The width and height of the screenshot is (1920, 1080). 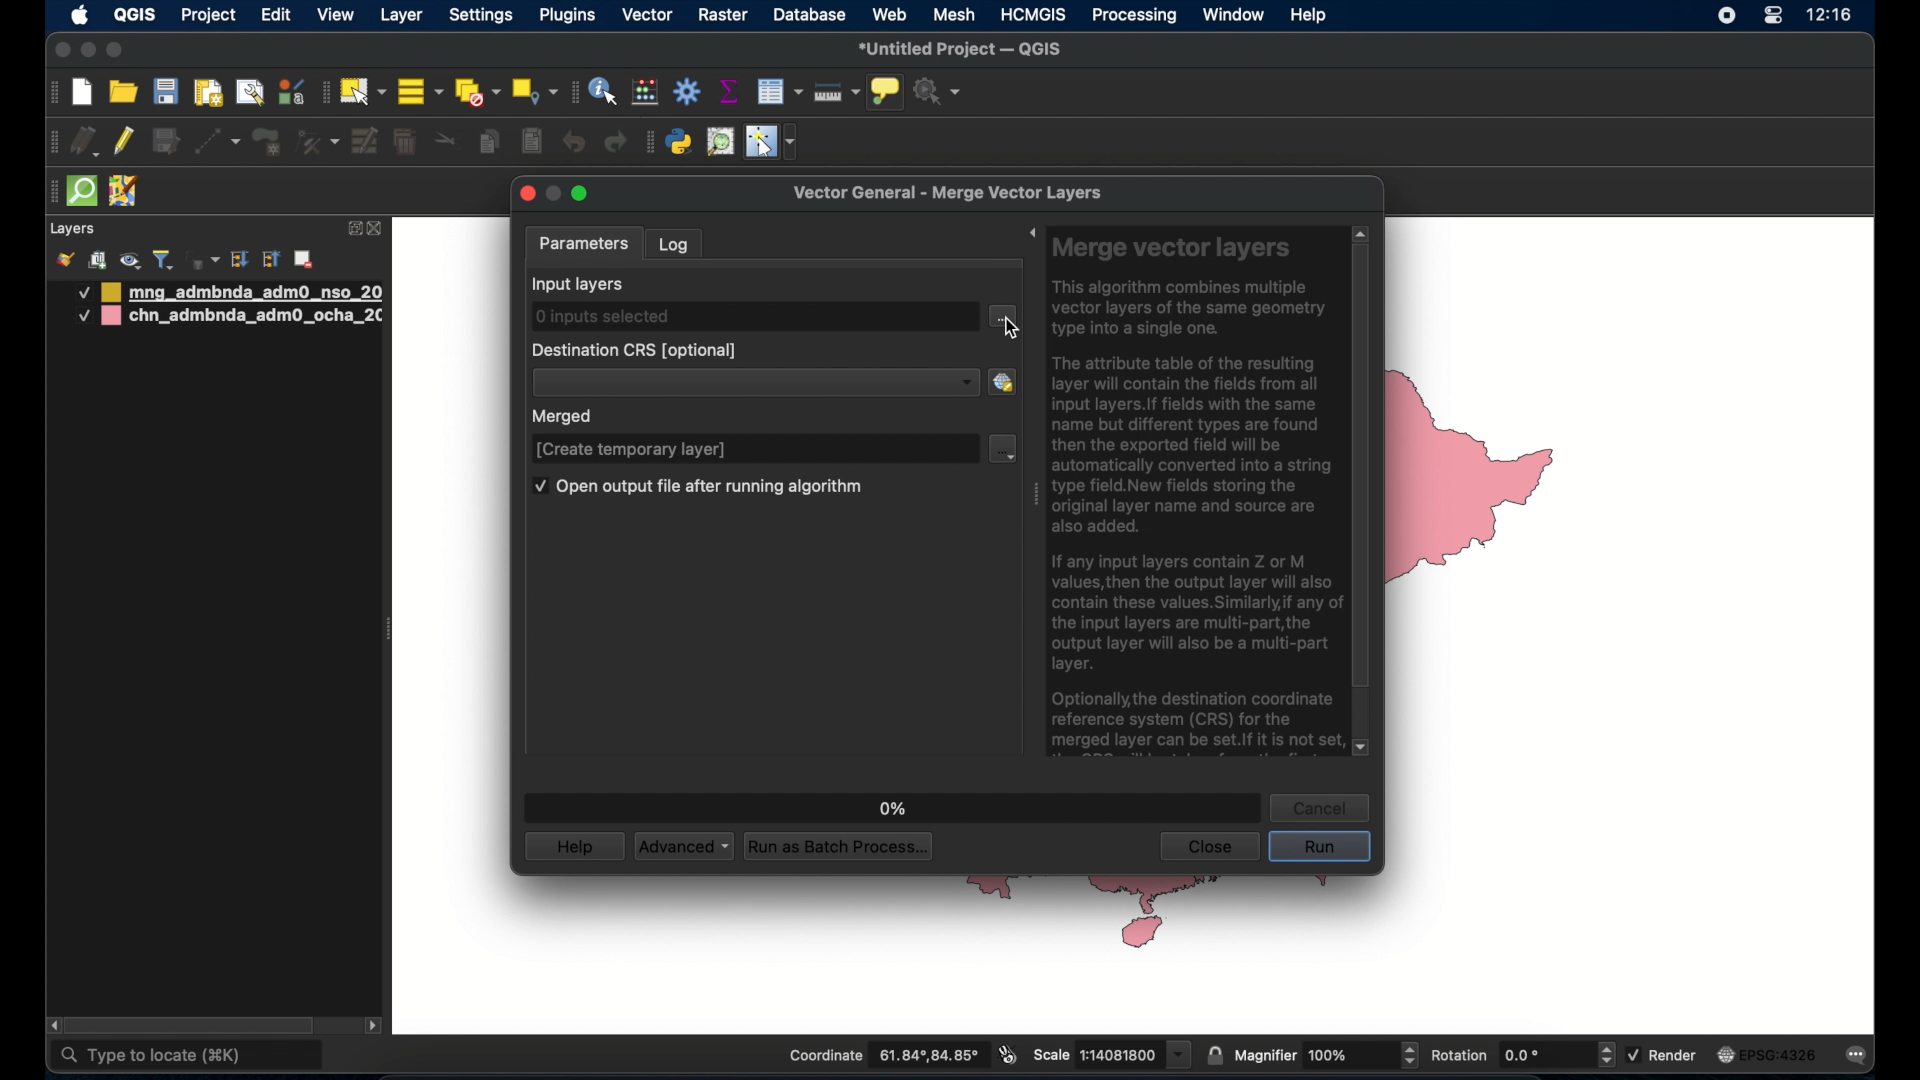 I want to click on help, so click(x=1309, y=14).